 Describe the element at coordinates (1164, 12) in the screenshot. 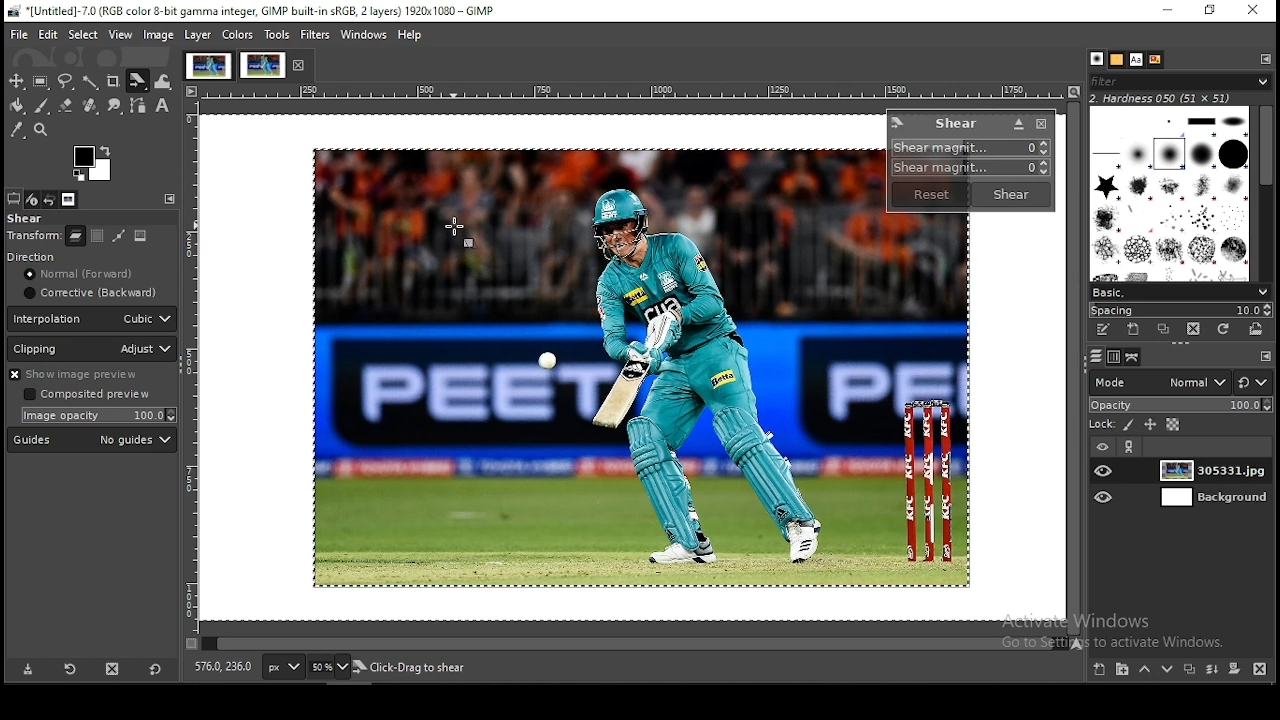

I see `minimize` at that location.